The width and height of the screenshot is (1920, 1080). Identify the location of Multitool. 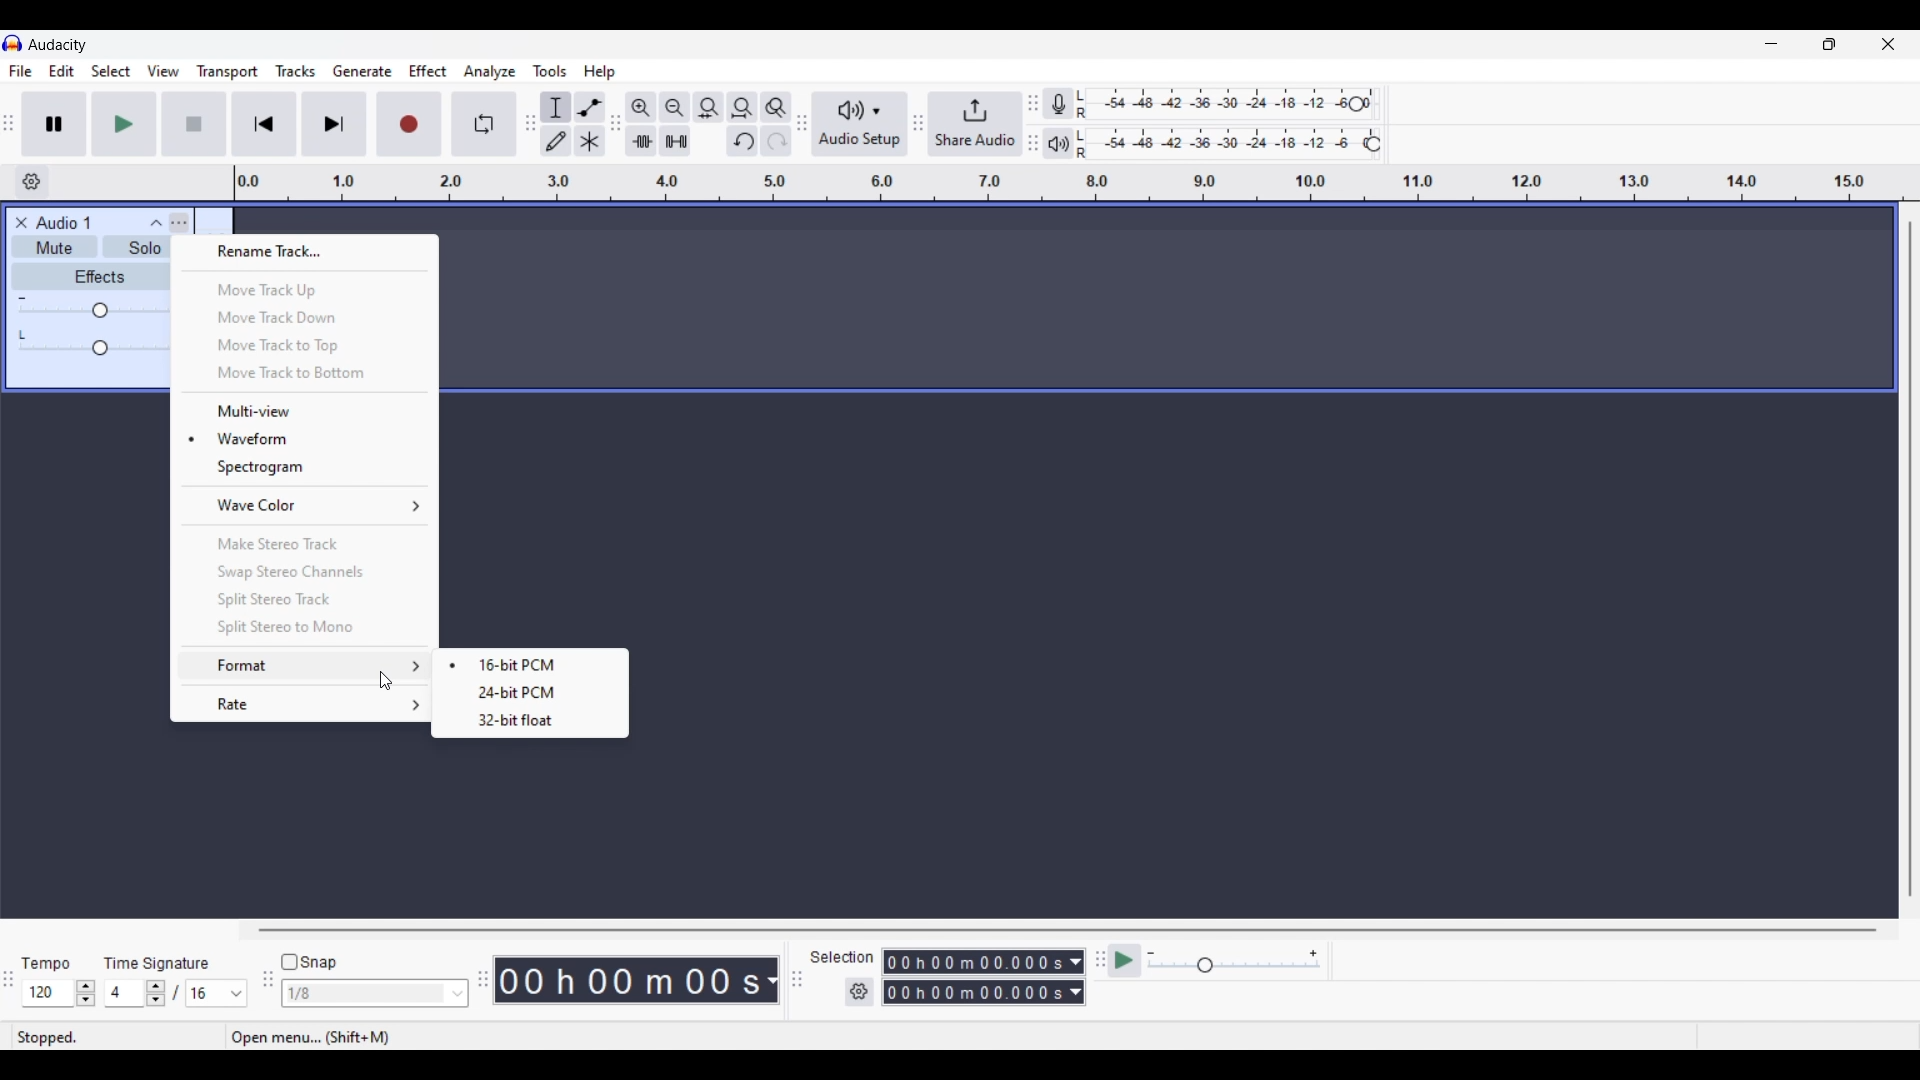
(590, 142).